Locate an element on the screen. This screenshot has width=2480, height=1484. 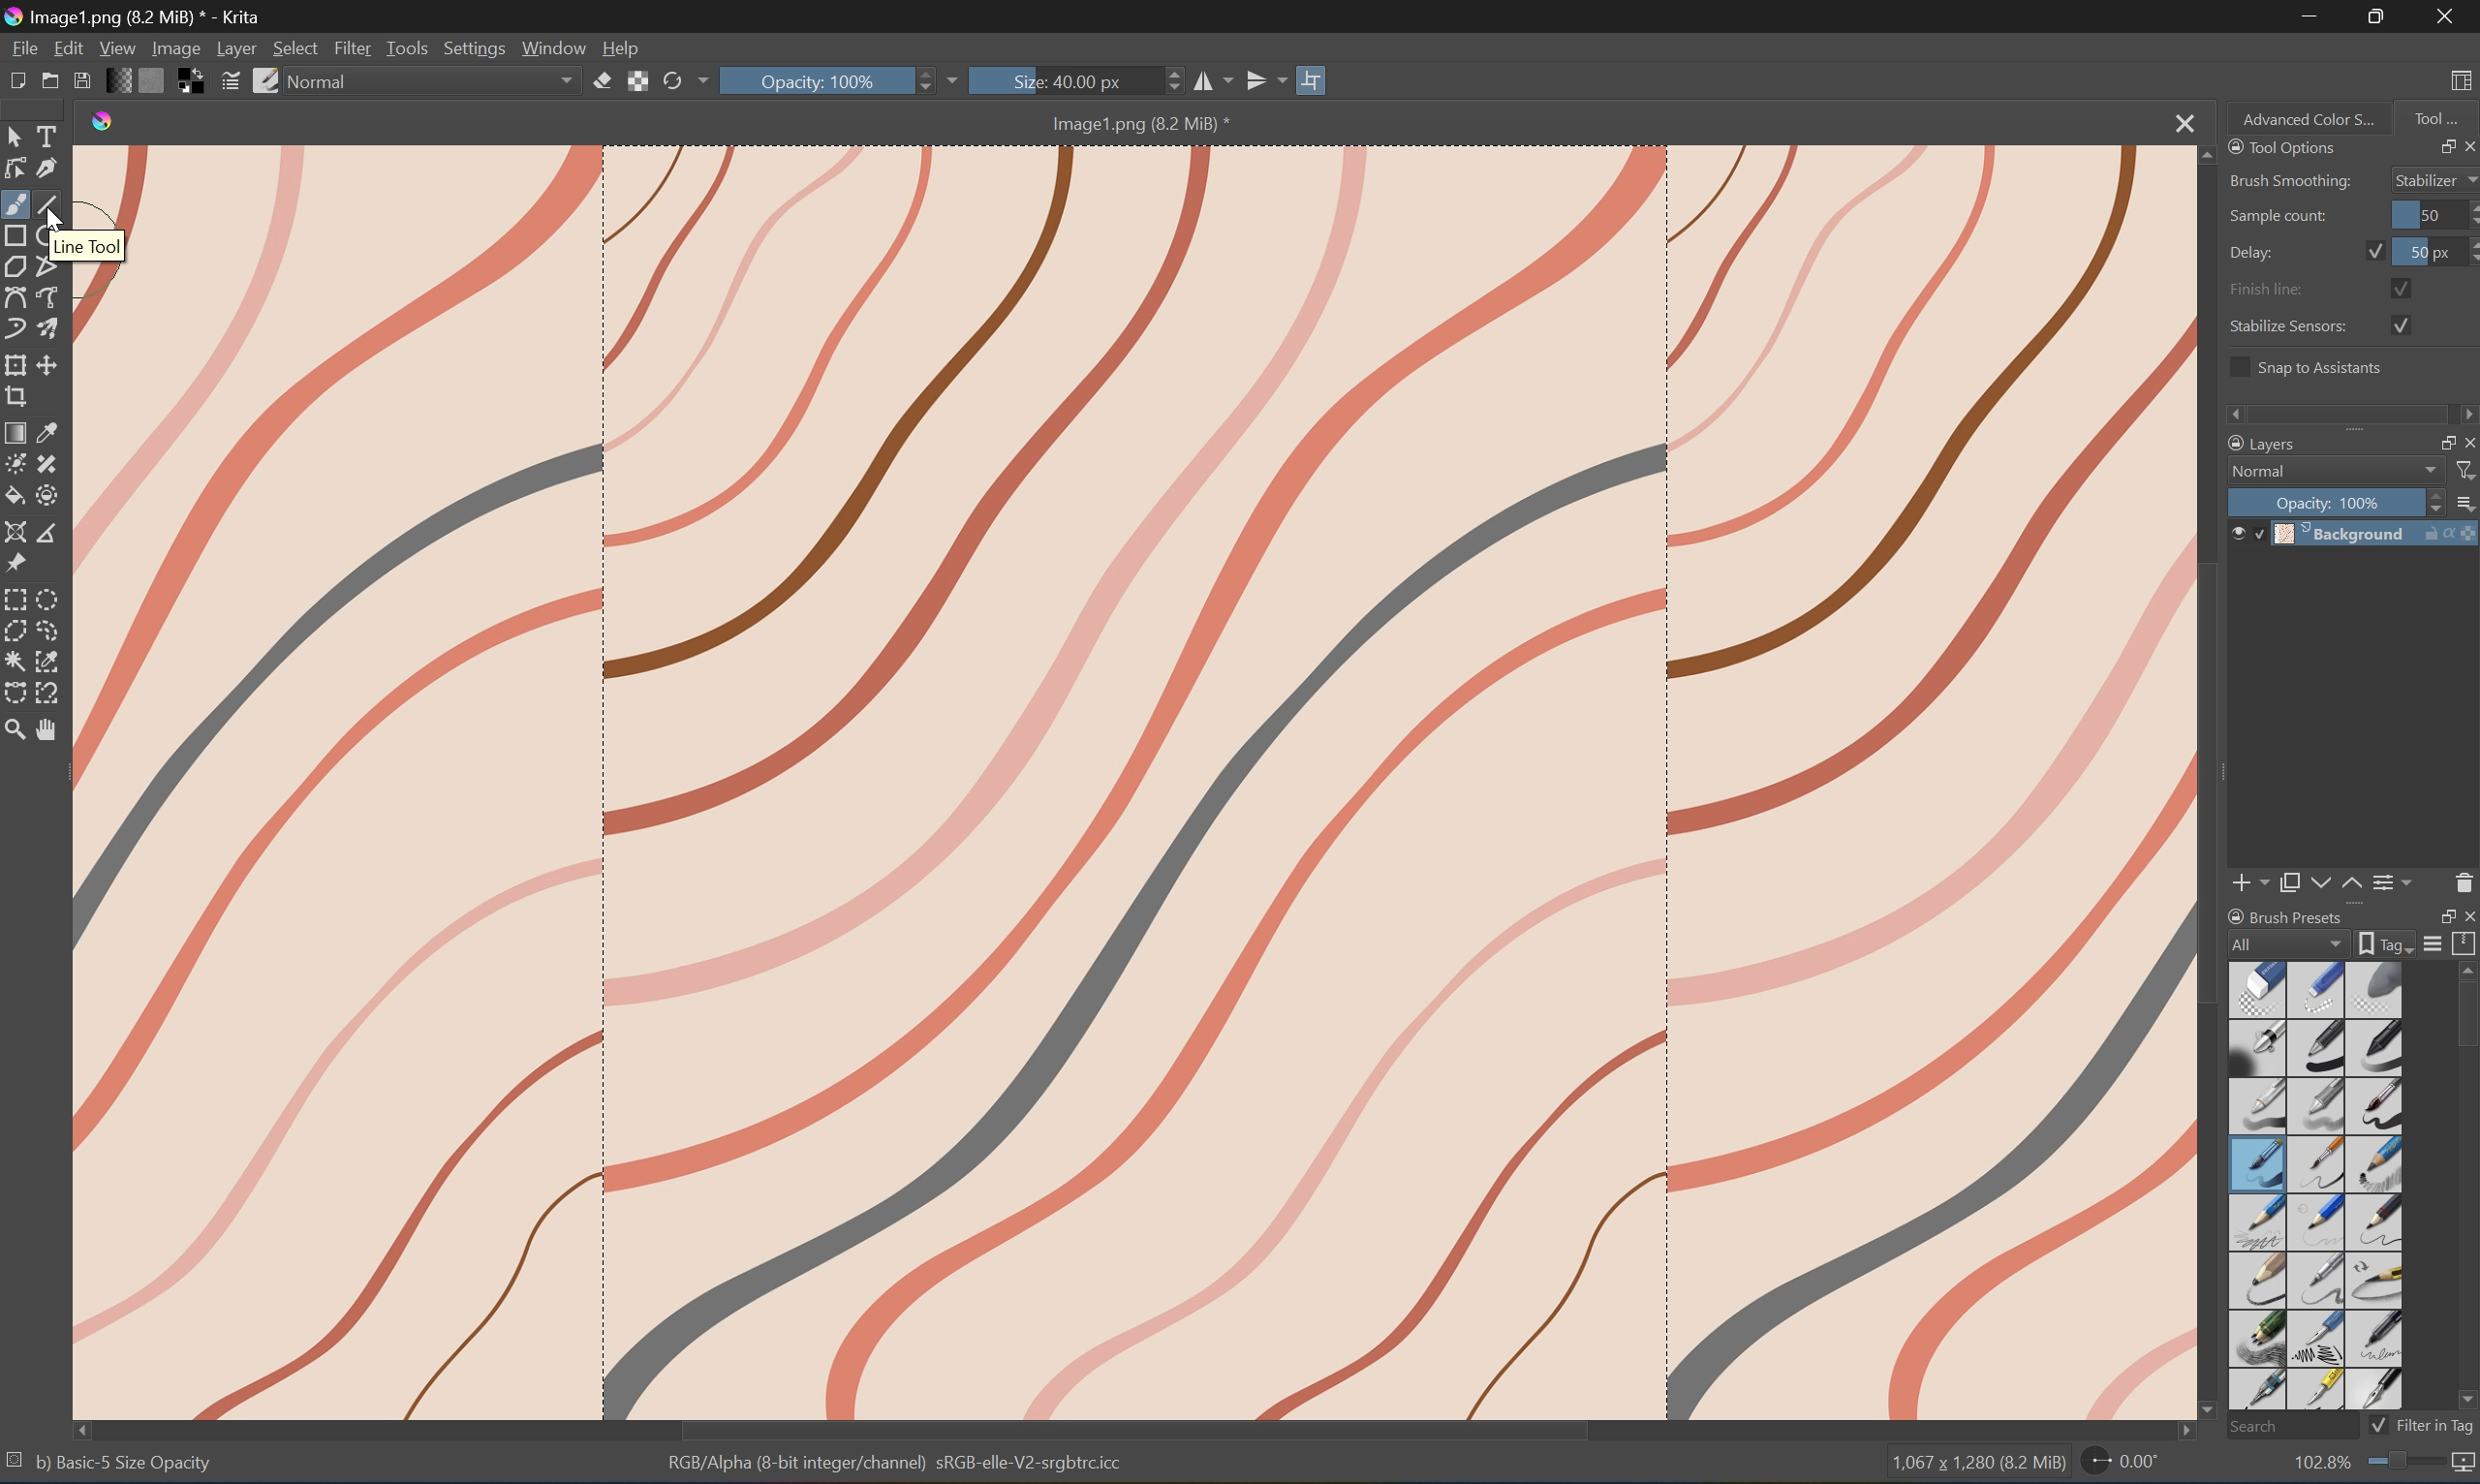
Restore Down is located at coordinates (2438, 916).